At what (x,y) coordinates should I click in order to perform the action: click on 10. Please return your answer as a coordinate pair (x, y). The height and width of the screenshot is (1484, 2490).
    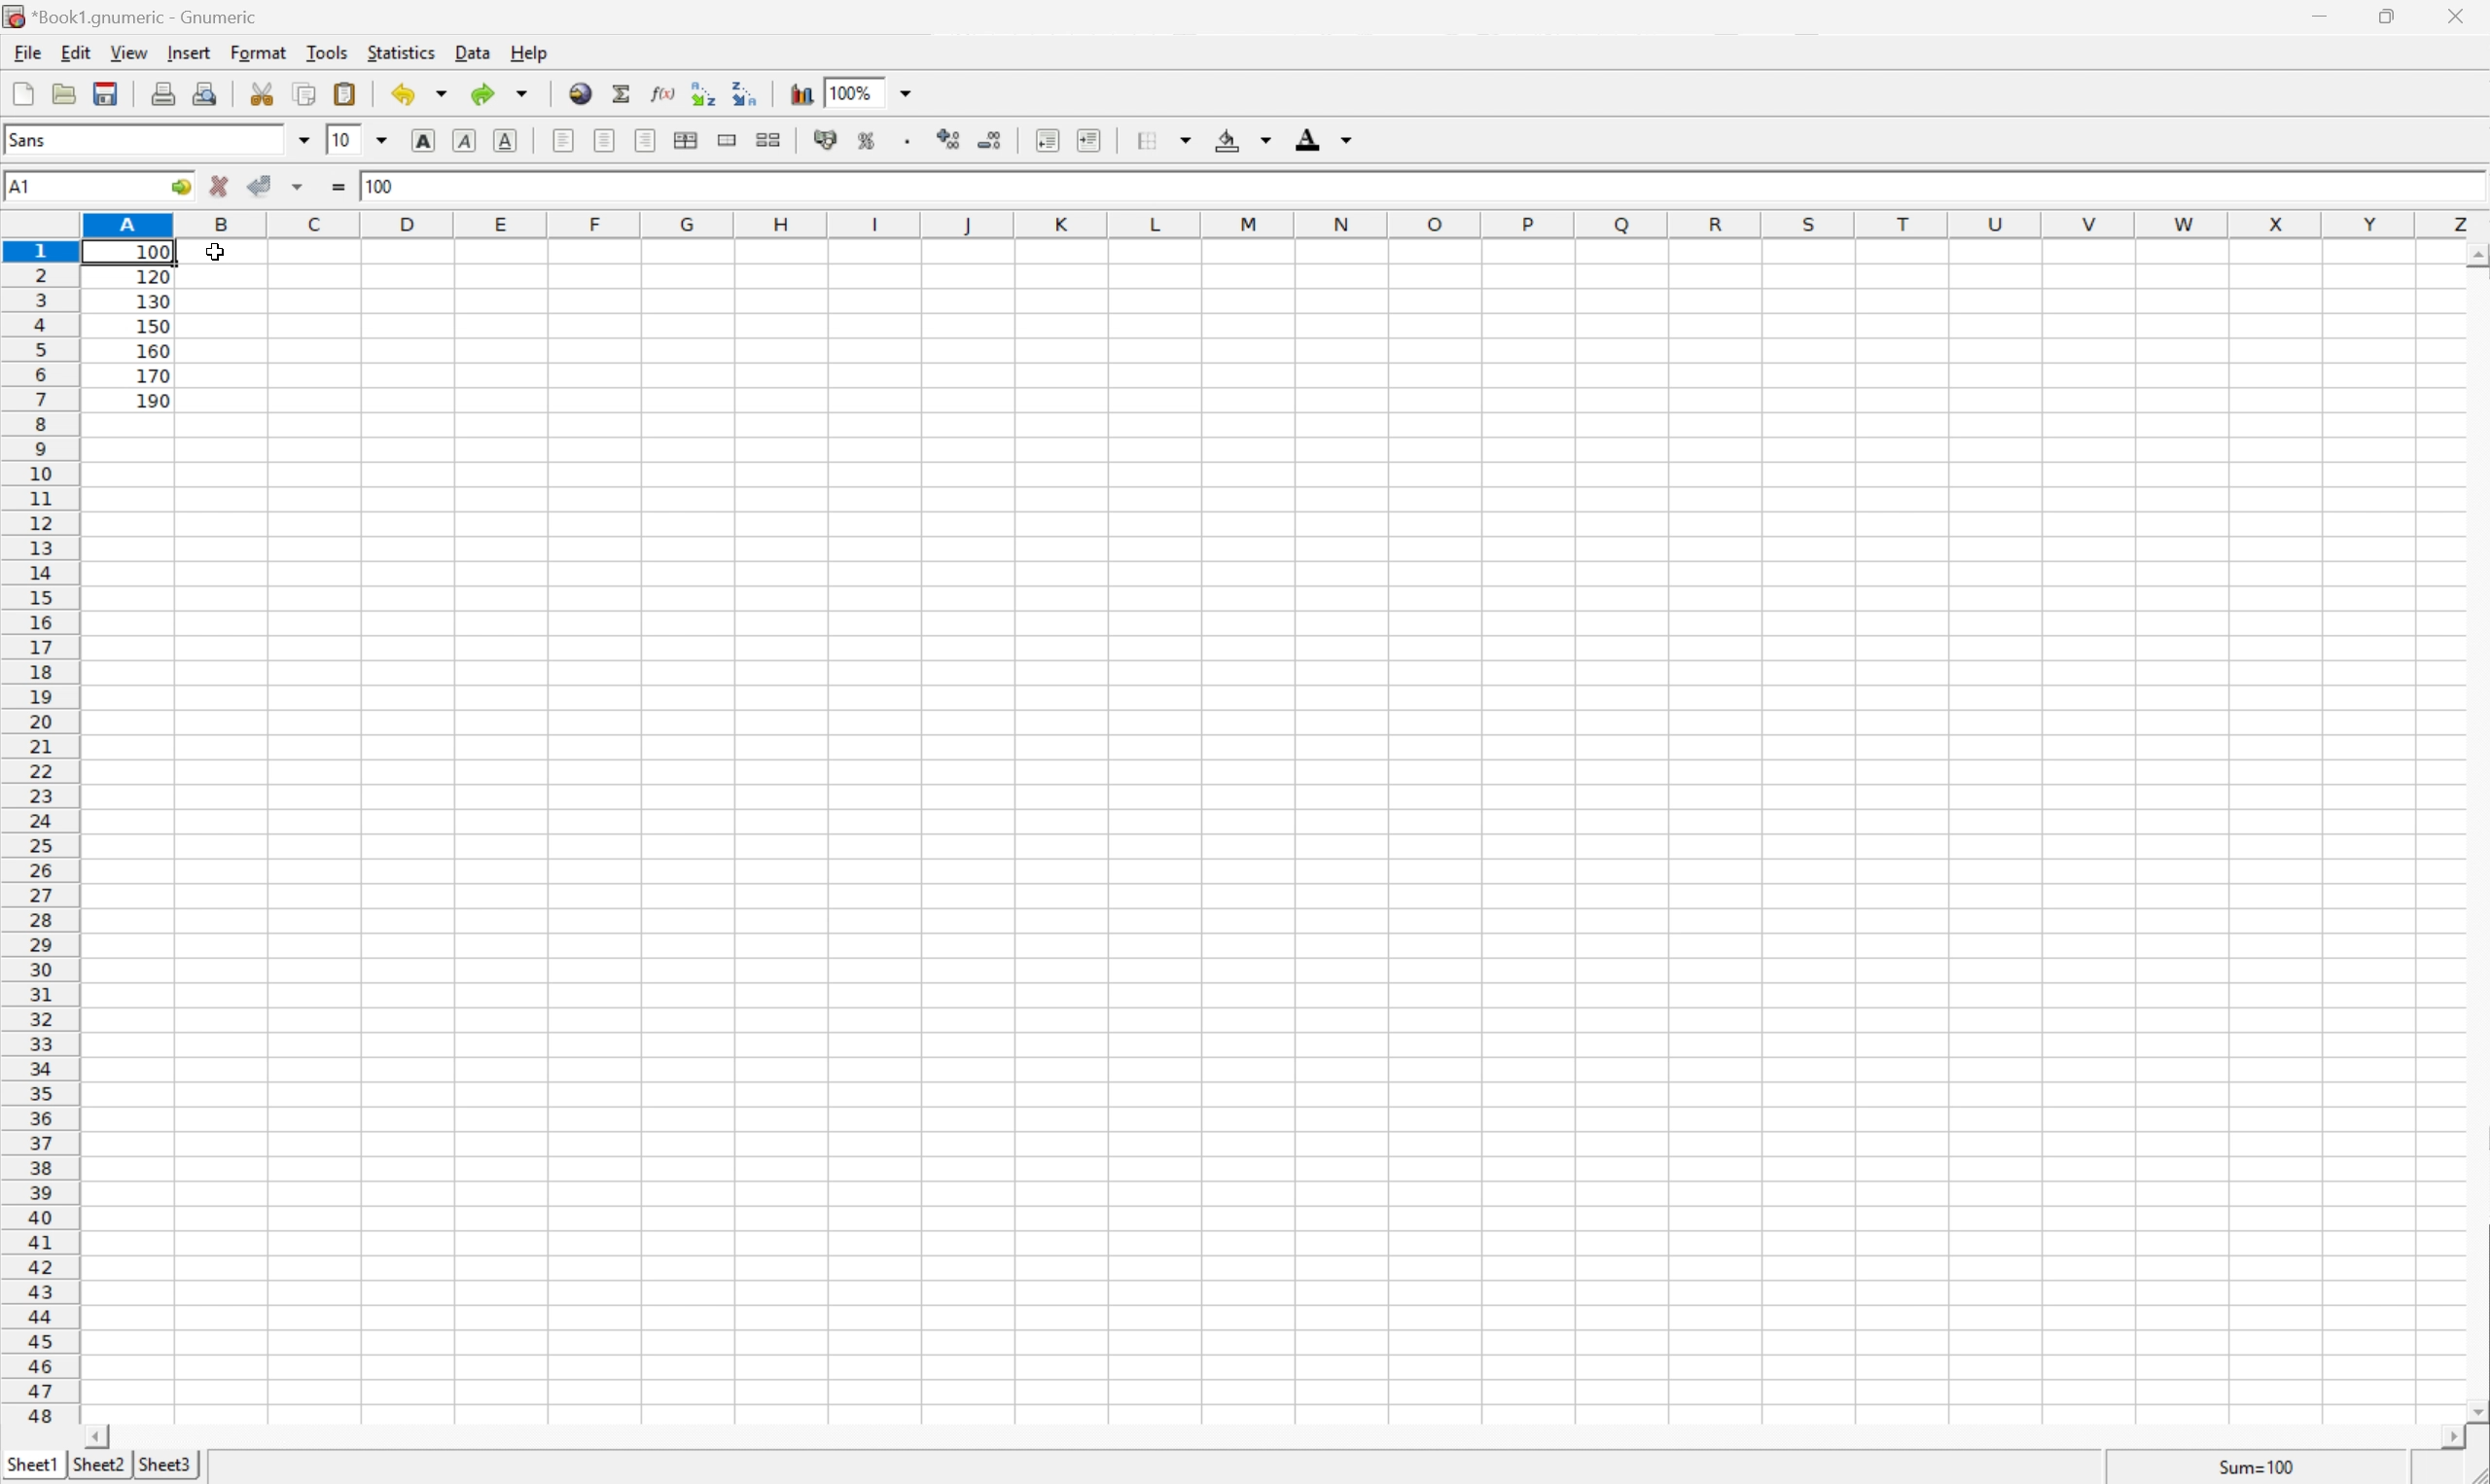
    Looking at the image, I should click on (346, 138).